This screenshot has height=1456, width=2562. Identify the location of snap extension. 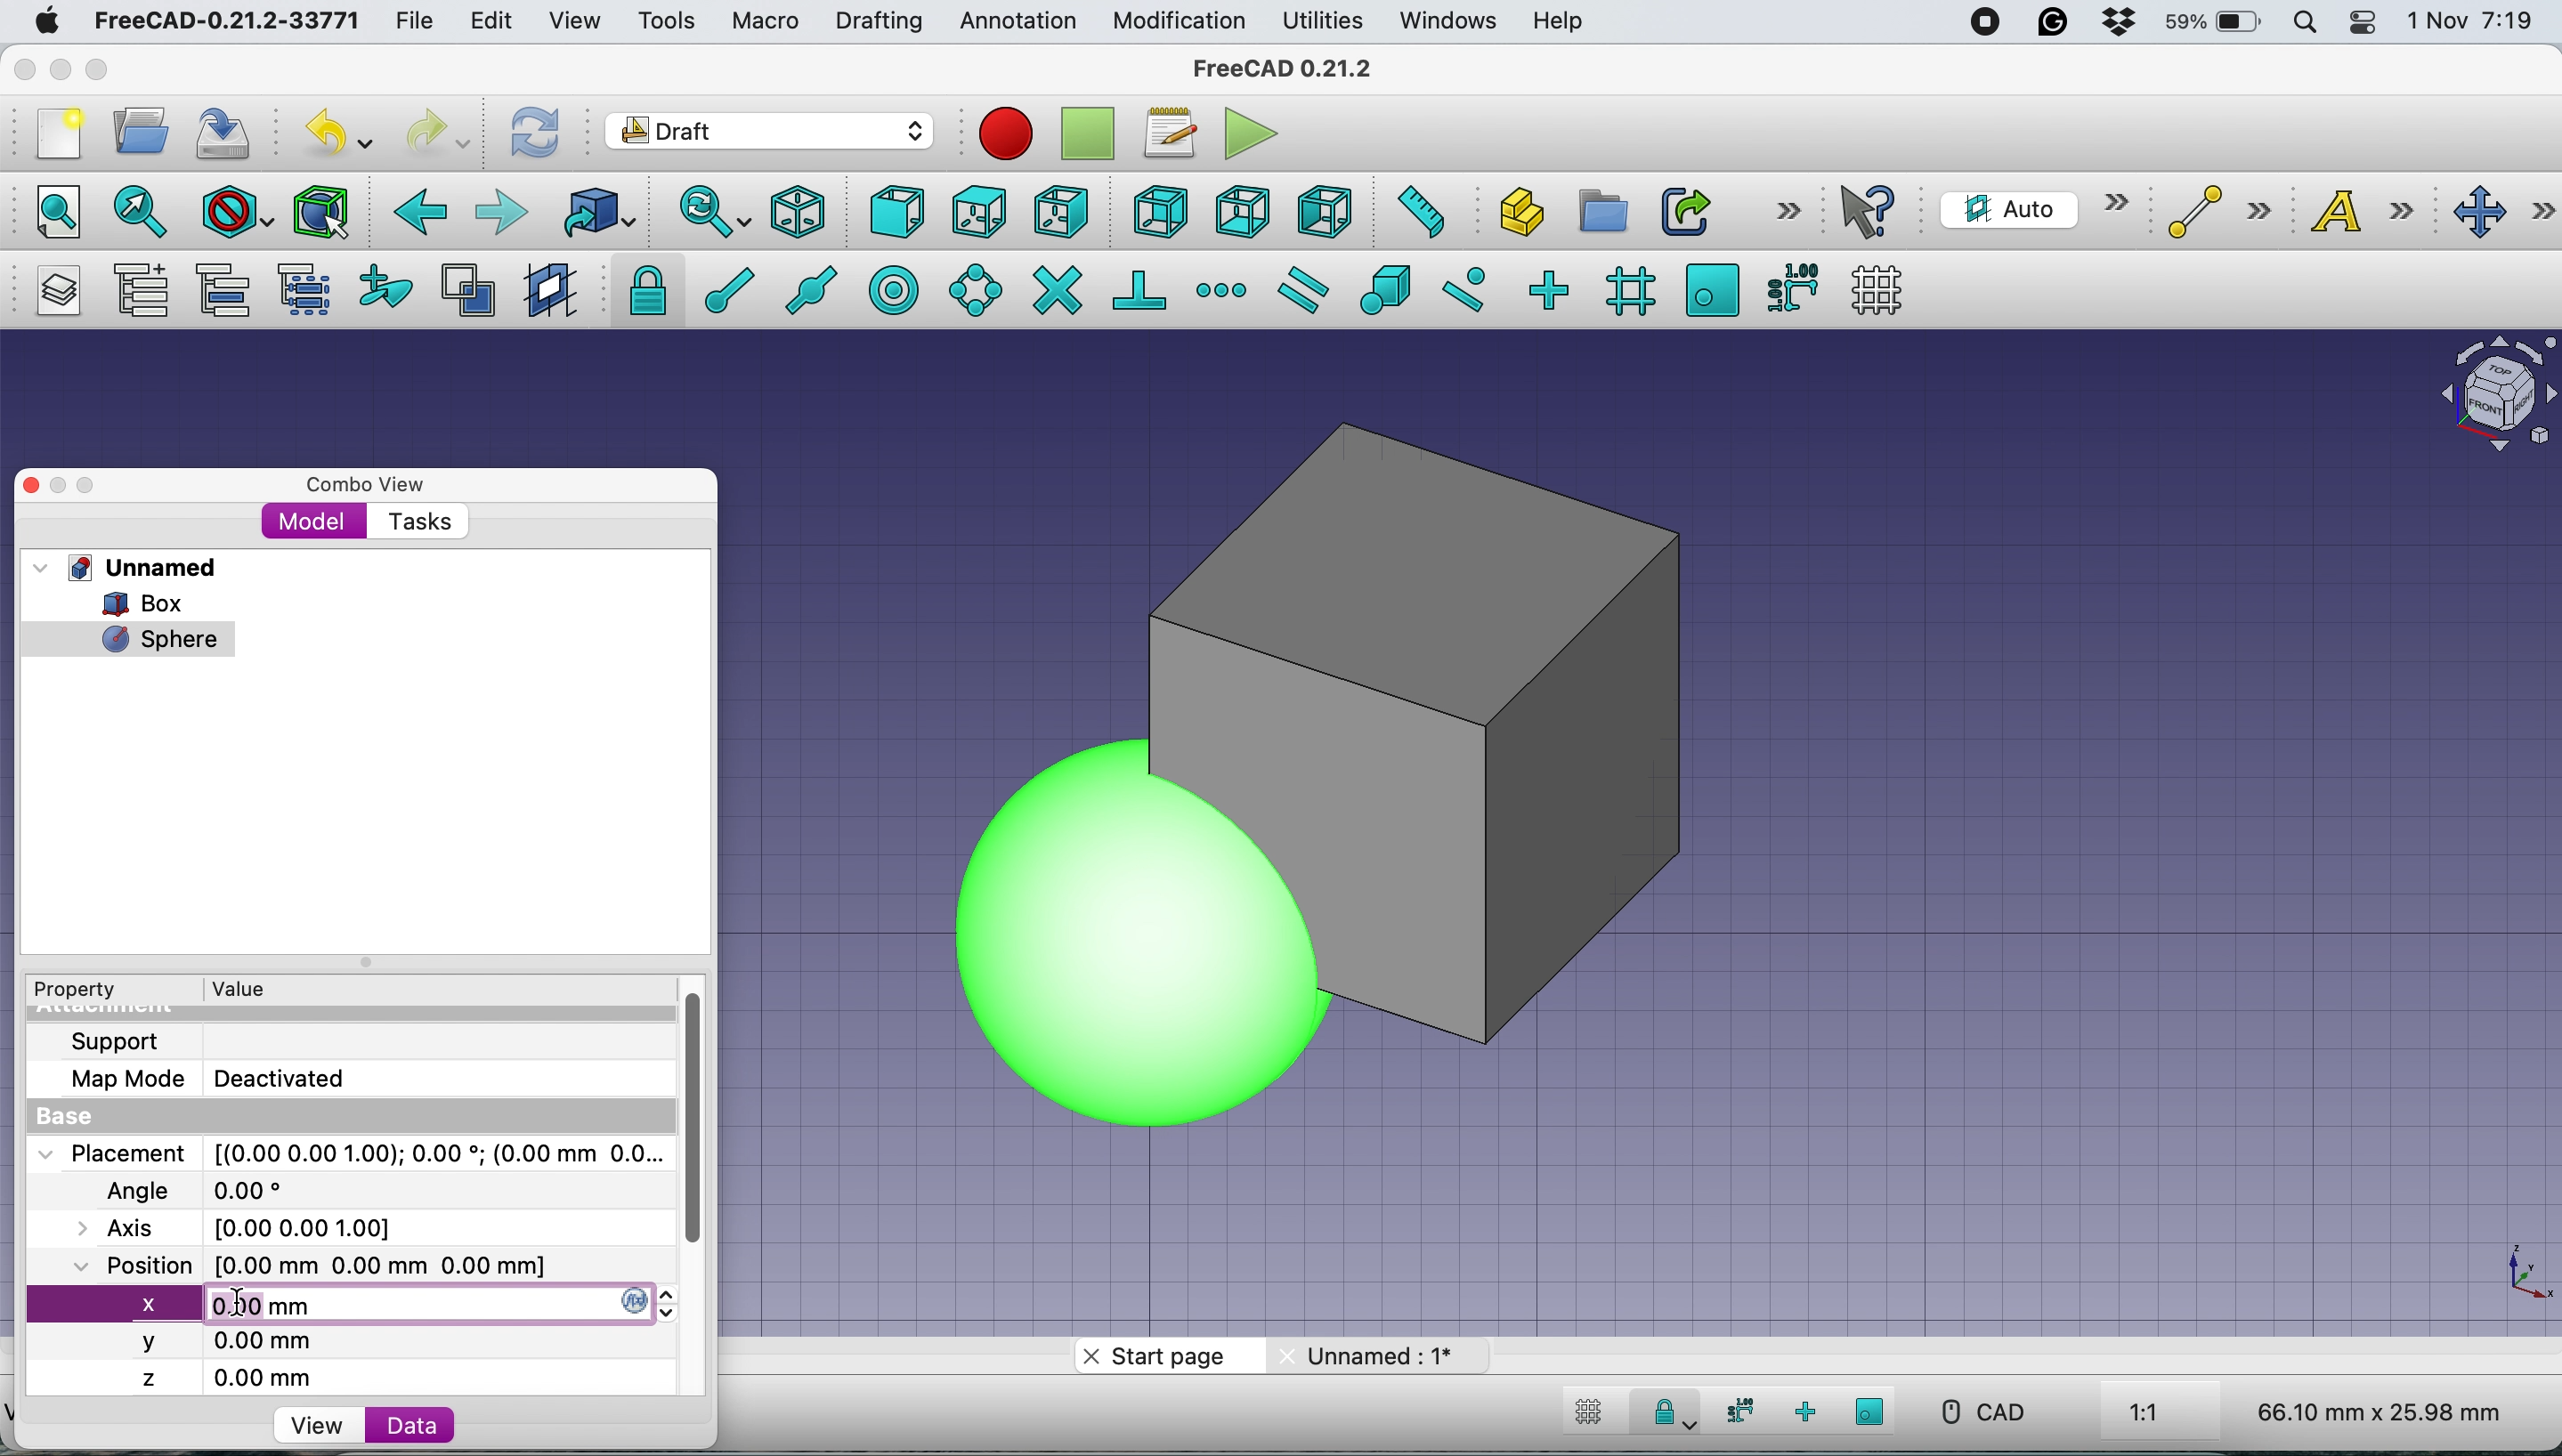
(1224, 290).